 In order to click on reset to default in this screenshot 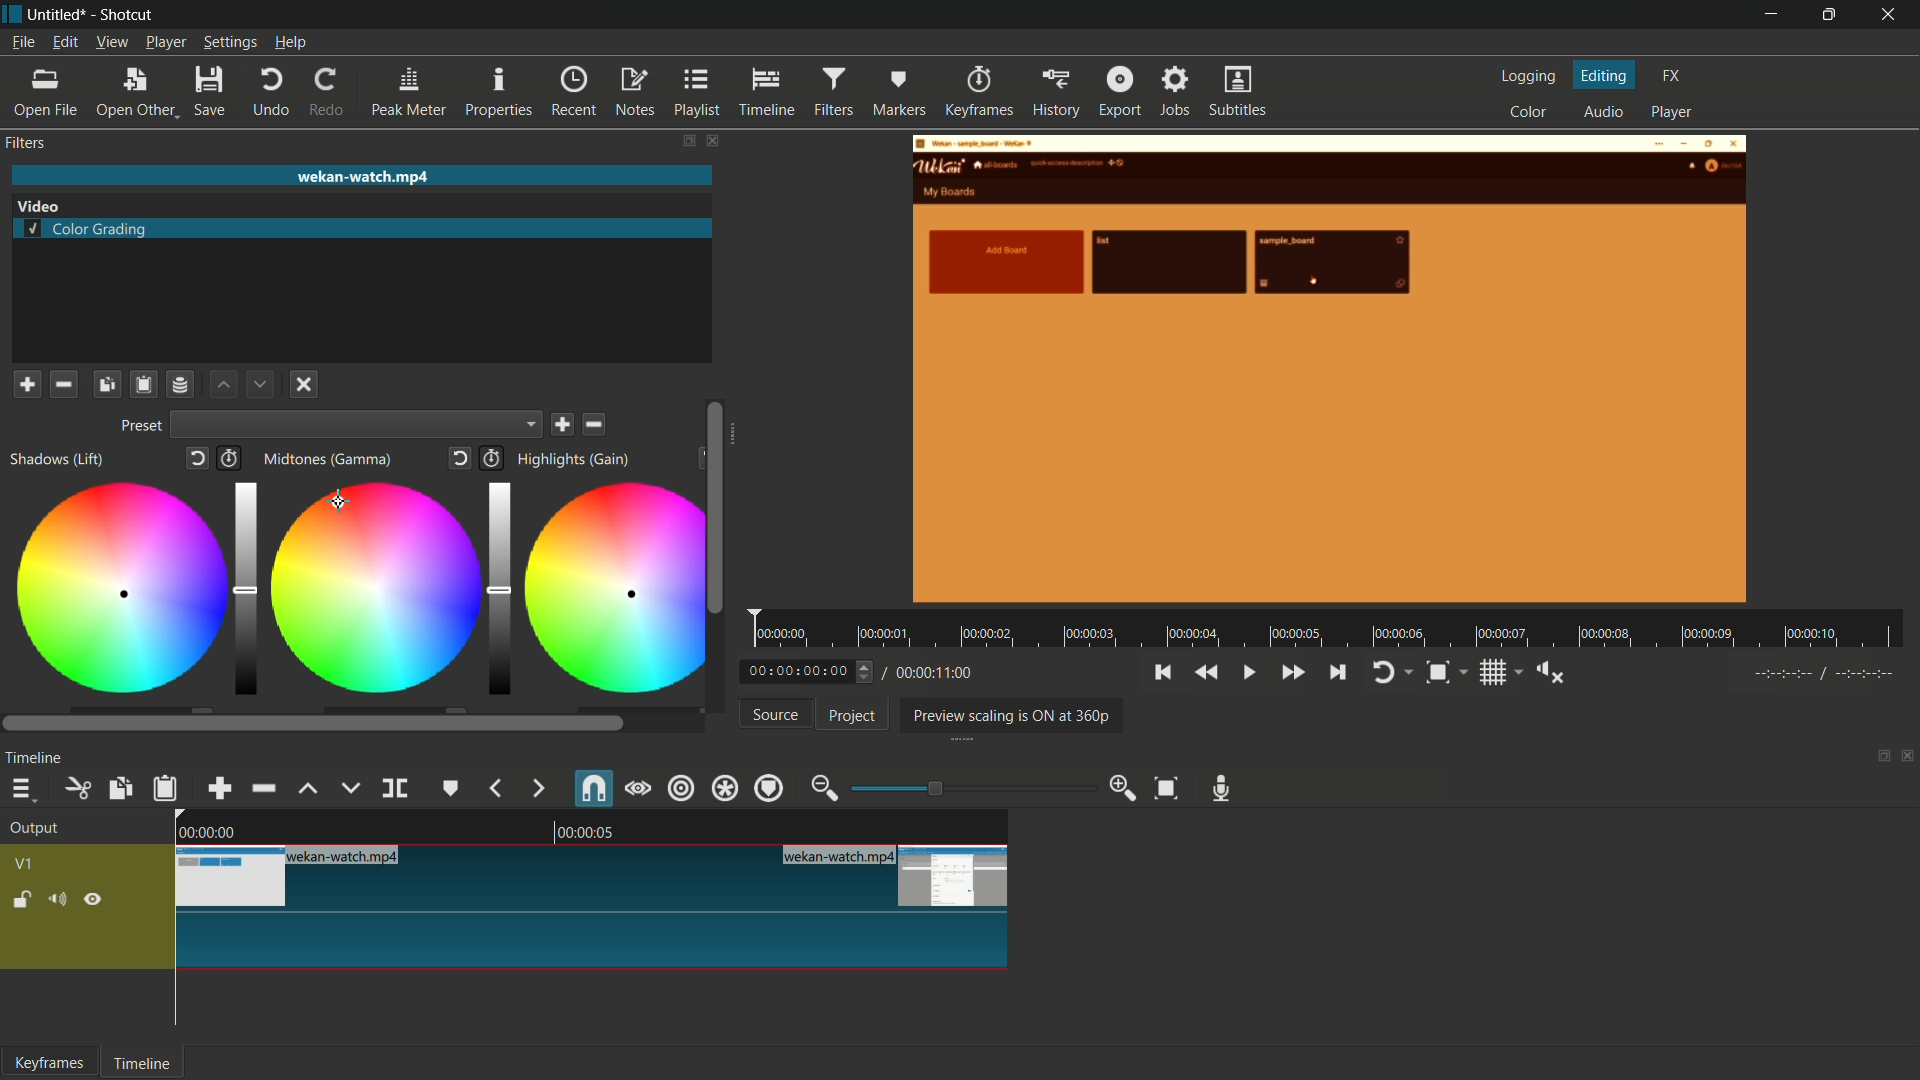, I will do `click(195, 457)`.